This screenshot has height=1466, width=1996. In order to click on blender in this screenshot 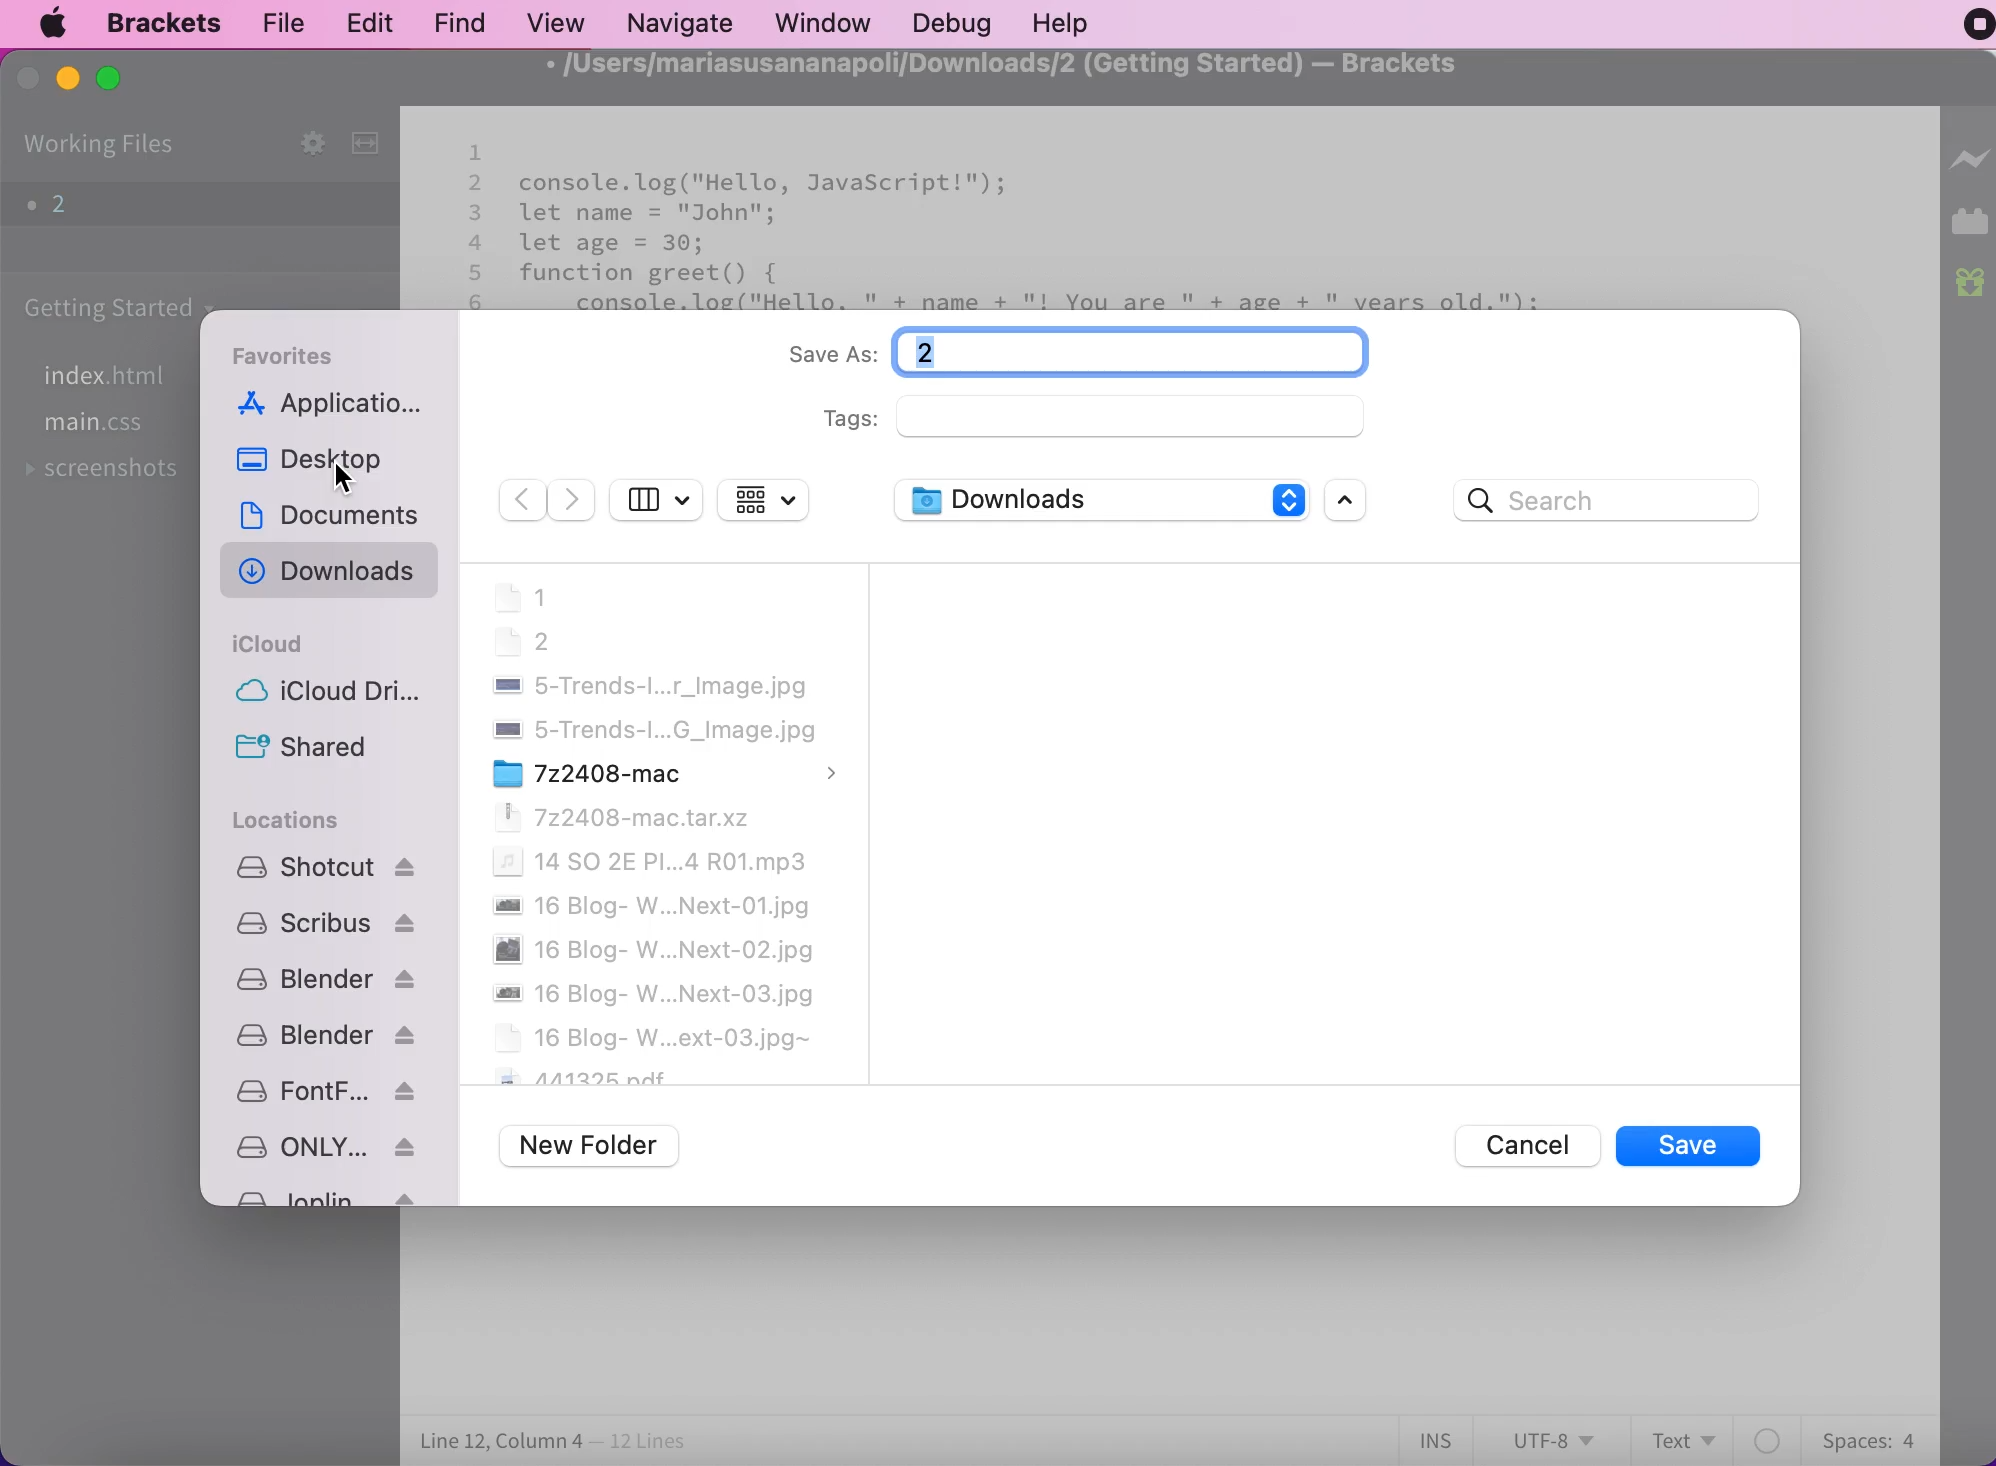, I will do `click(325, 979)`.